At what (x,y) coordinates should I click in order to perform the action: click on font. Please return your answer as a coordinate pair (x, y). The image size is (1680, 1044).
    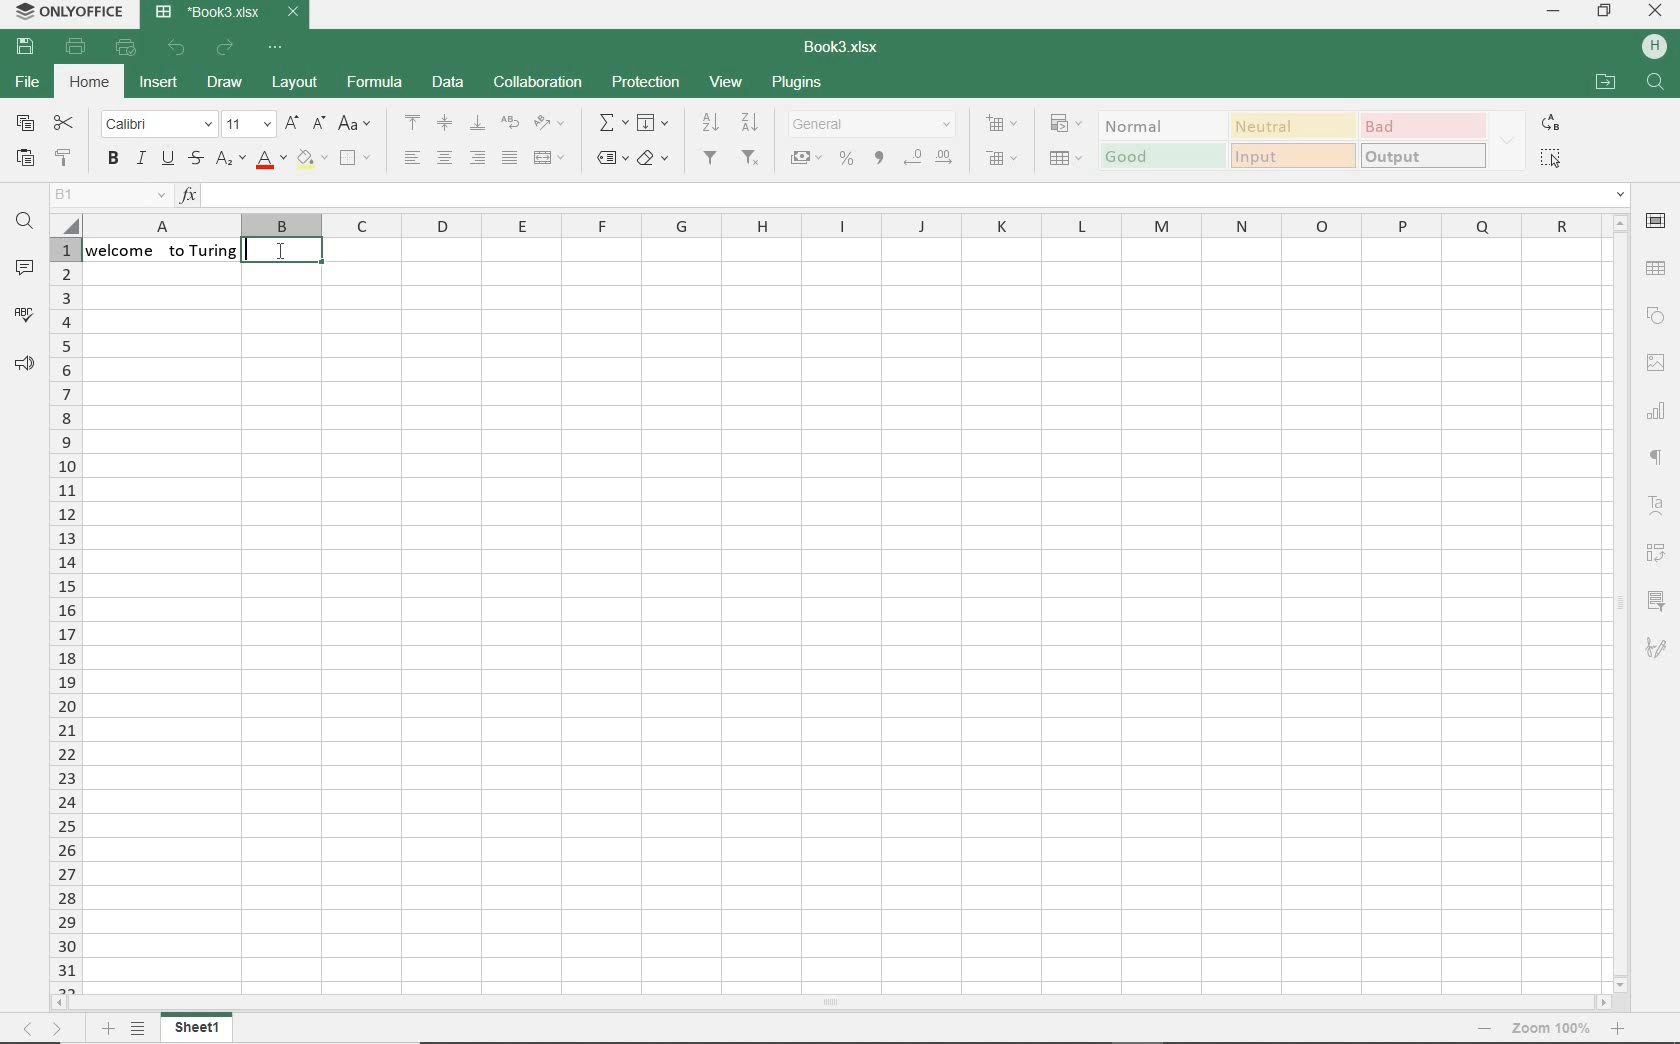
    Looking at the image, I should click on (156, 124).